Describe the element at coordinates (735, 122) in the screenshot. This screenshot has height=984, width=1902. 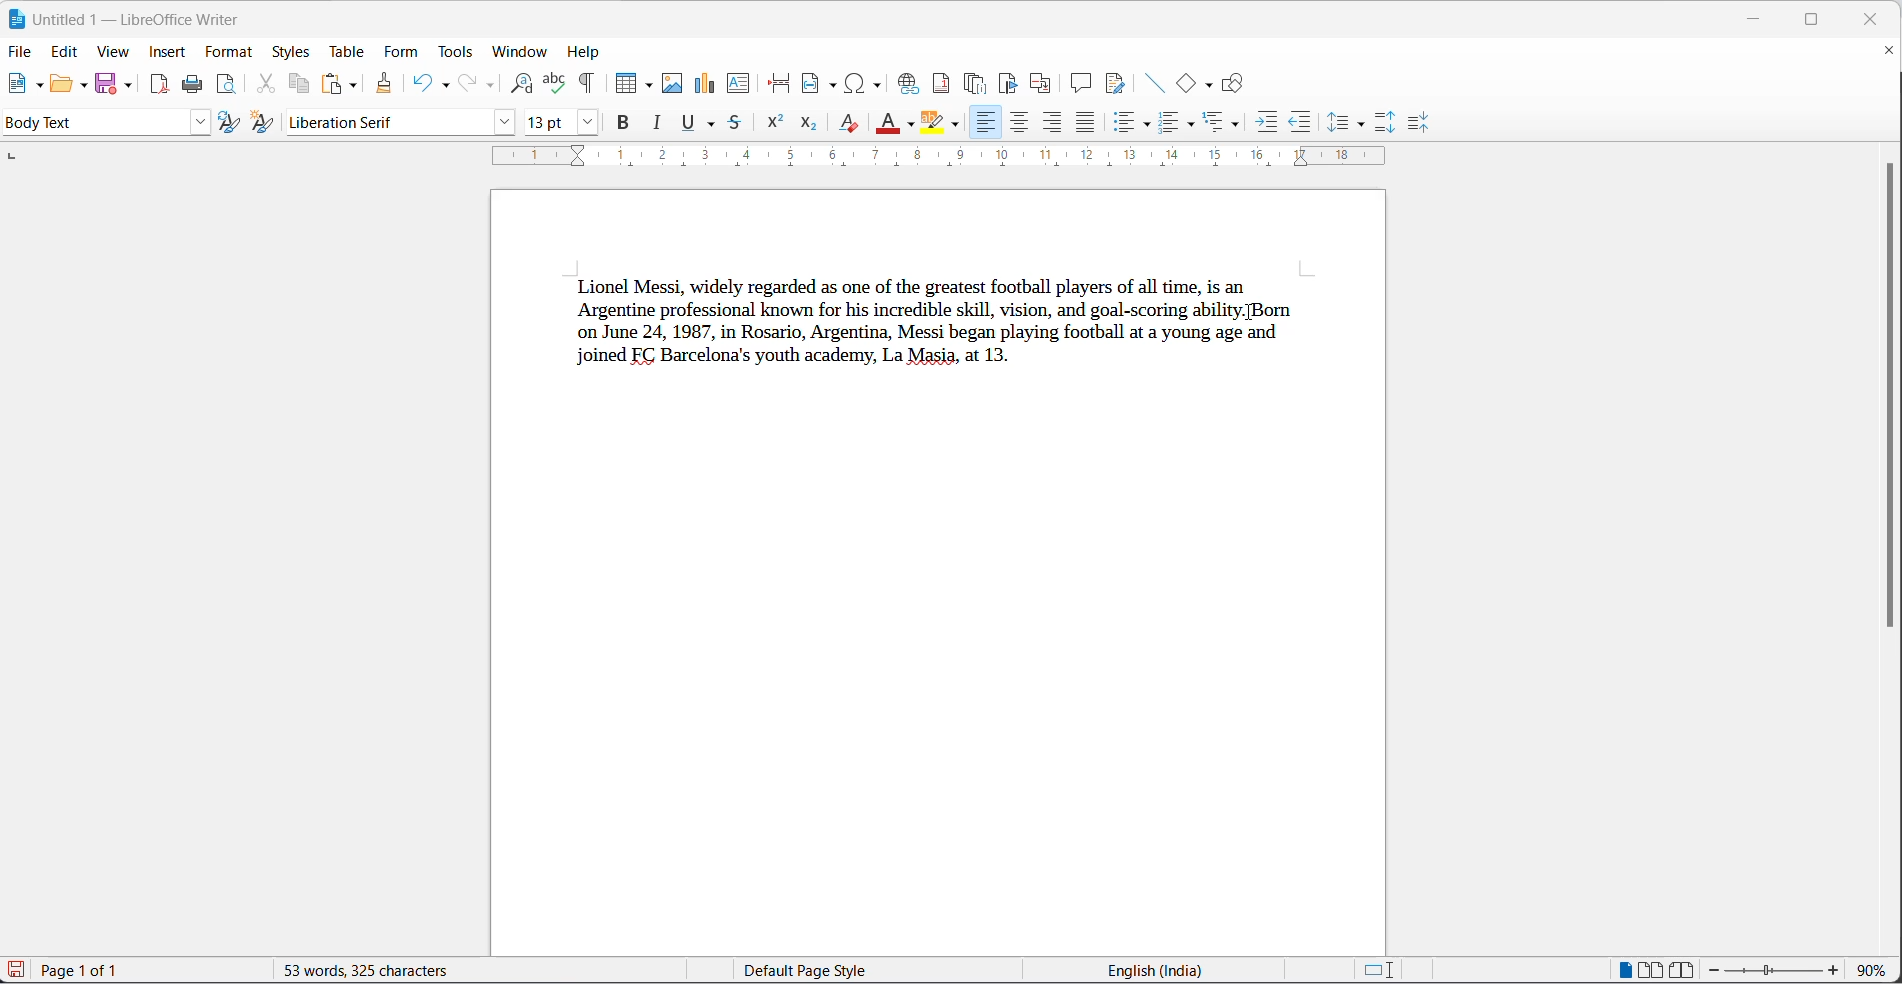
I see `strike through` at that location.